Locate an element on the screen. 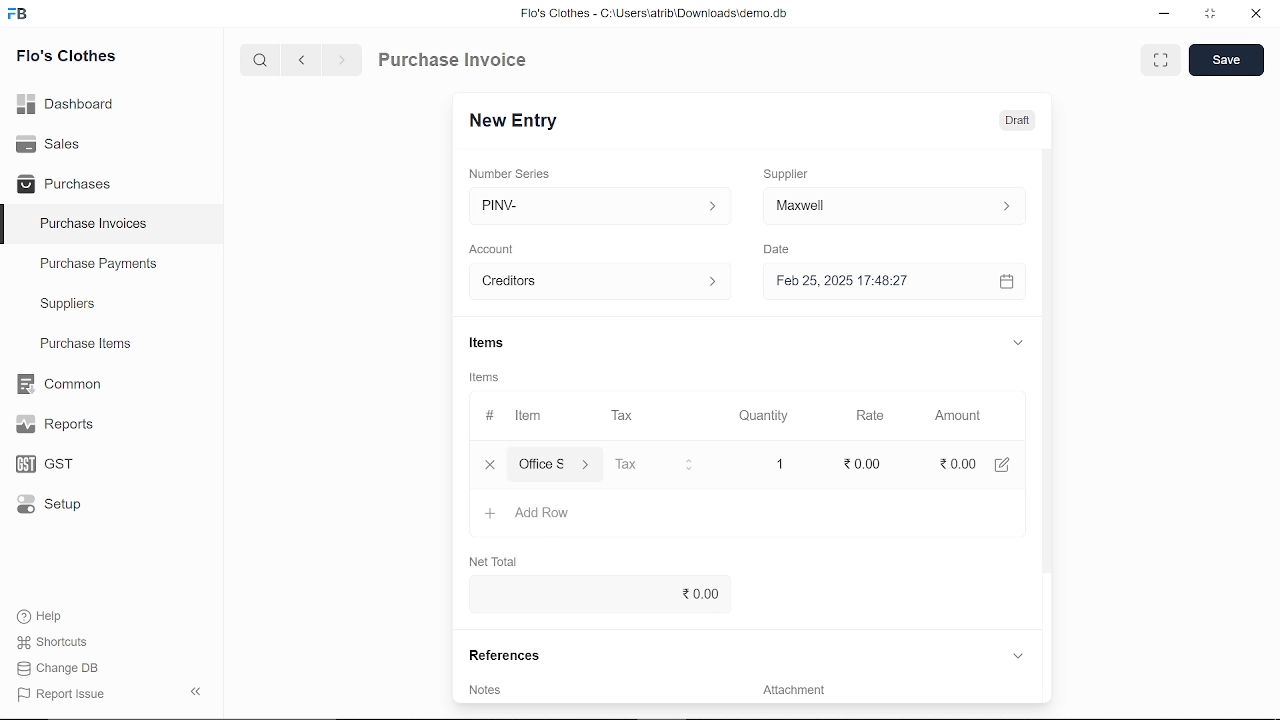  Help is located at coordinates (42, 616).